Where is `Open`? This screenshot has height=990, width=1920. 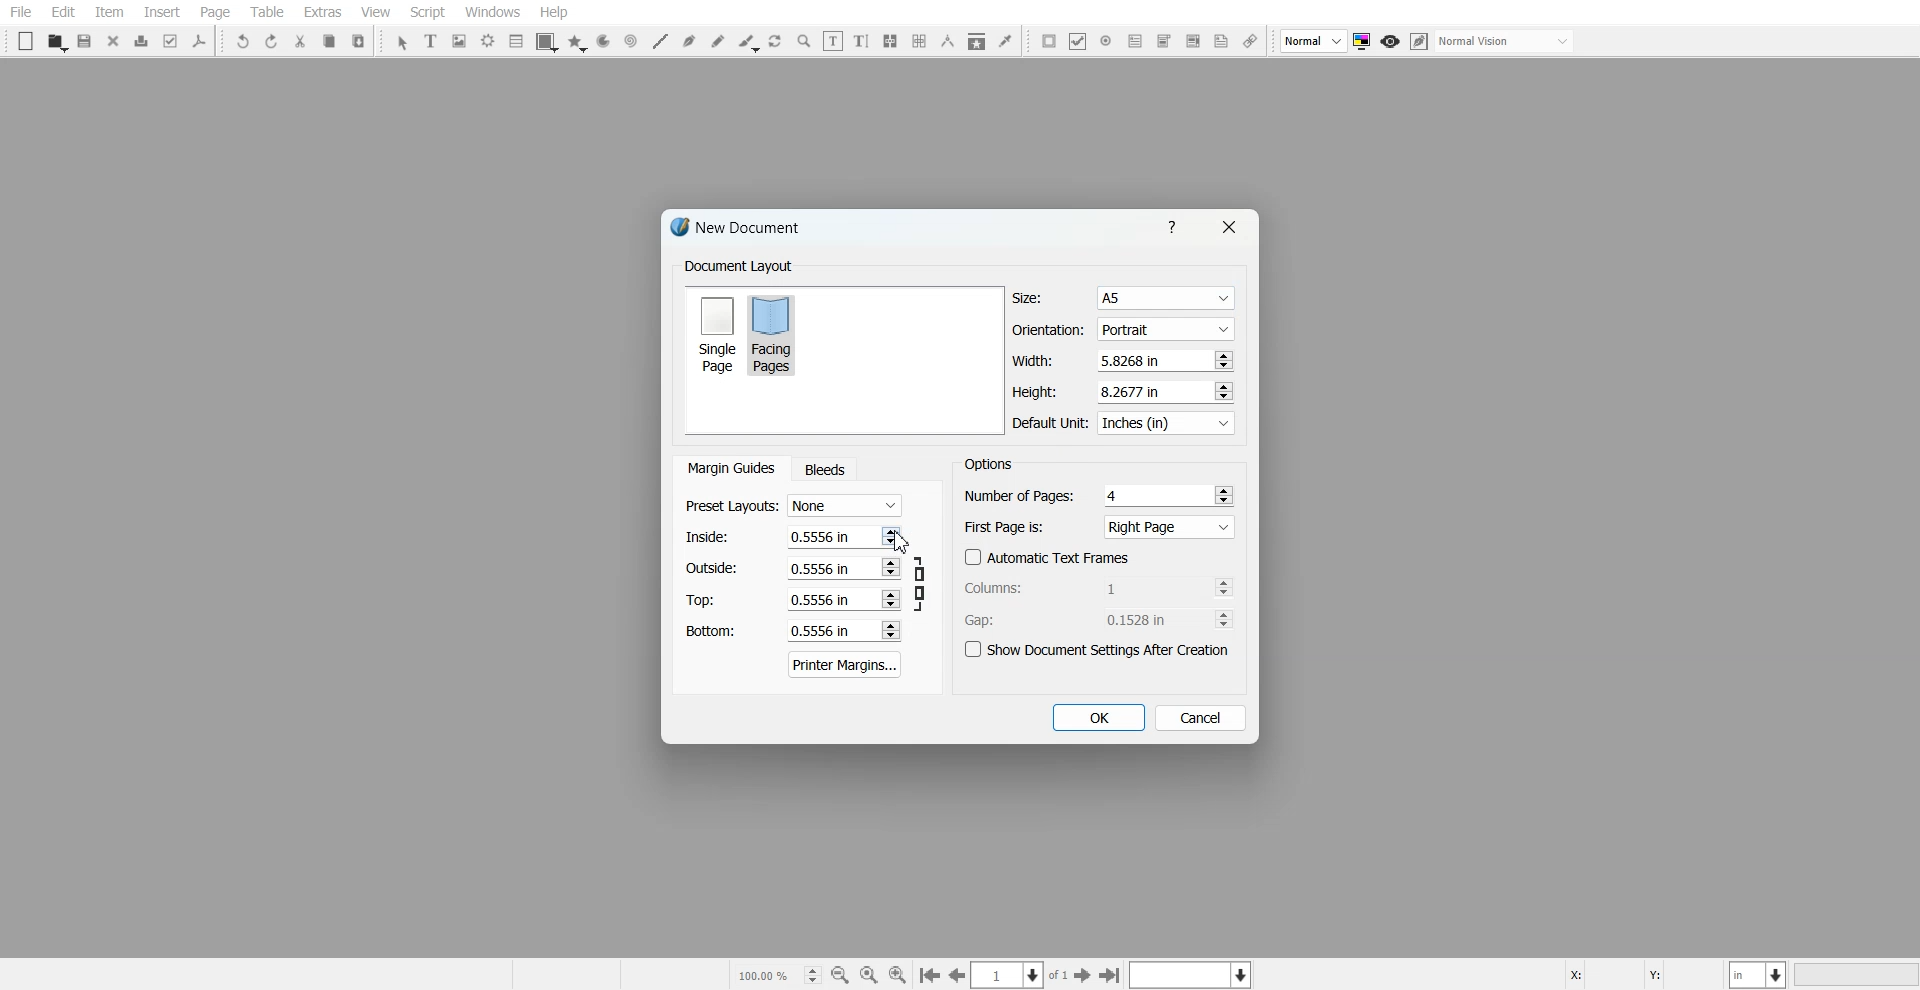
Open is located at coordinates (56, 42).